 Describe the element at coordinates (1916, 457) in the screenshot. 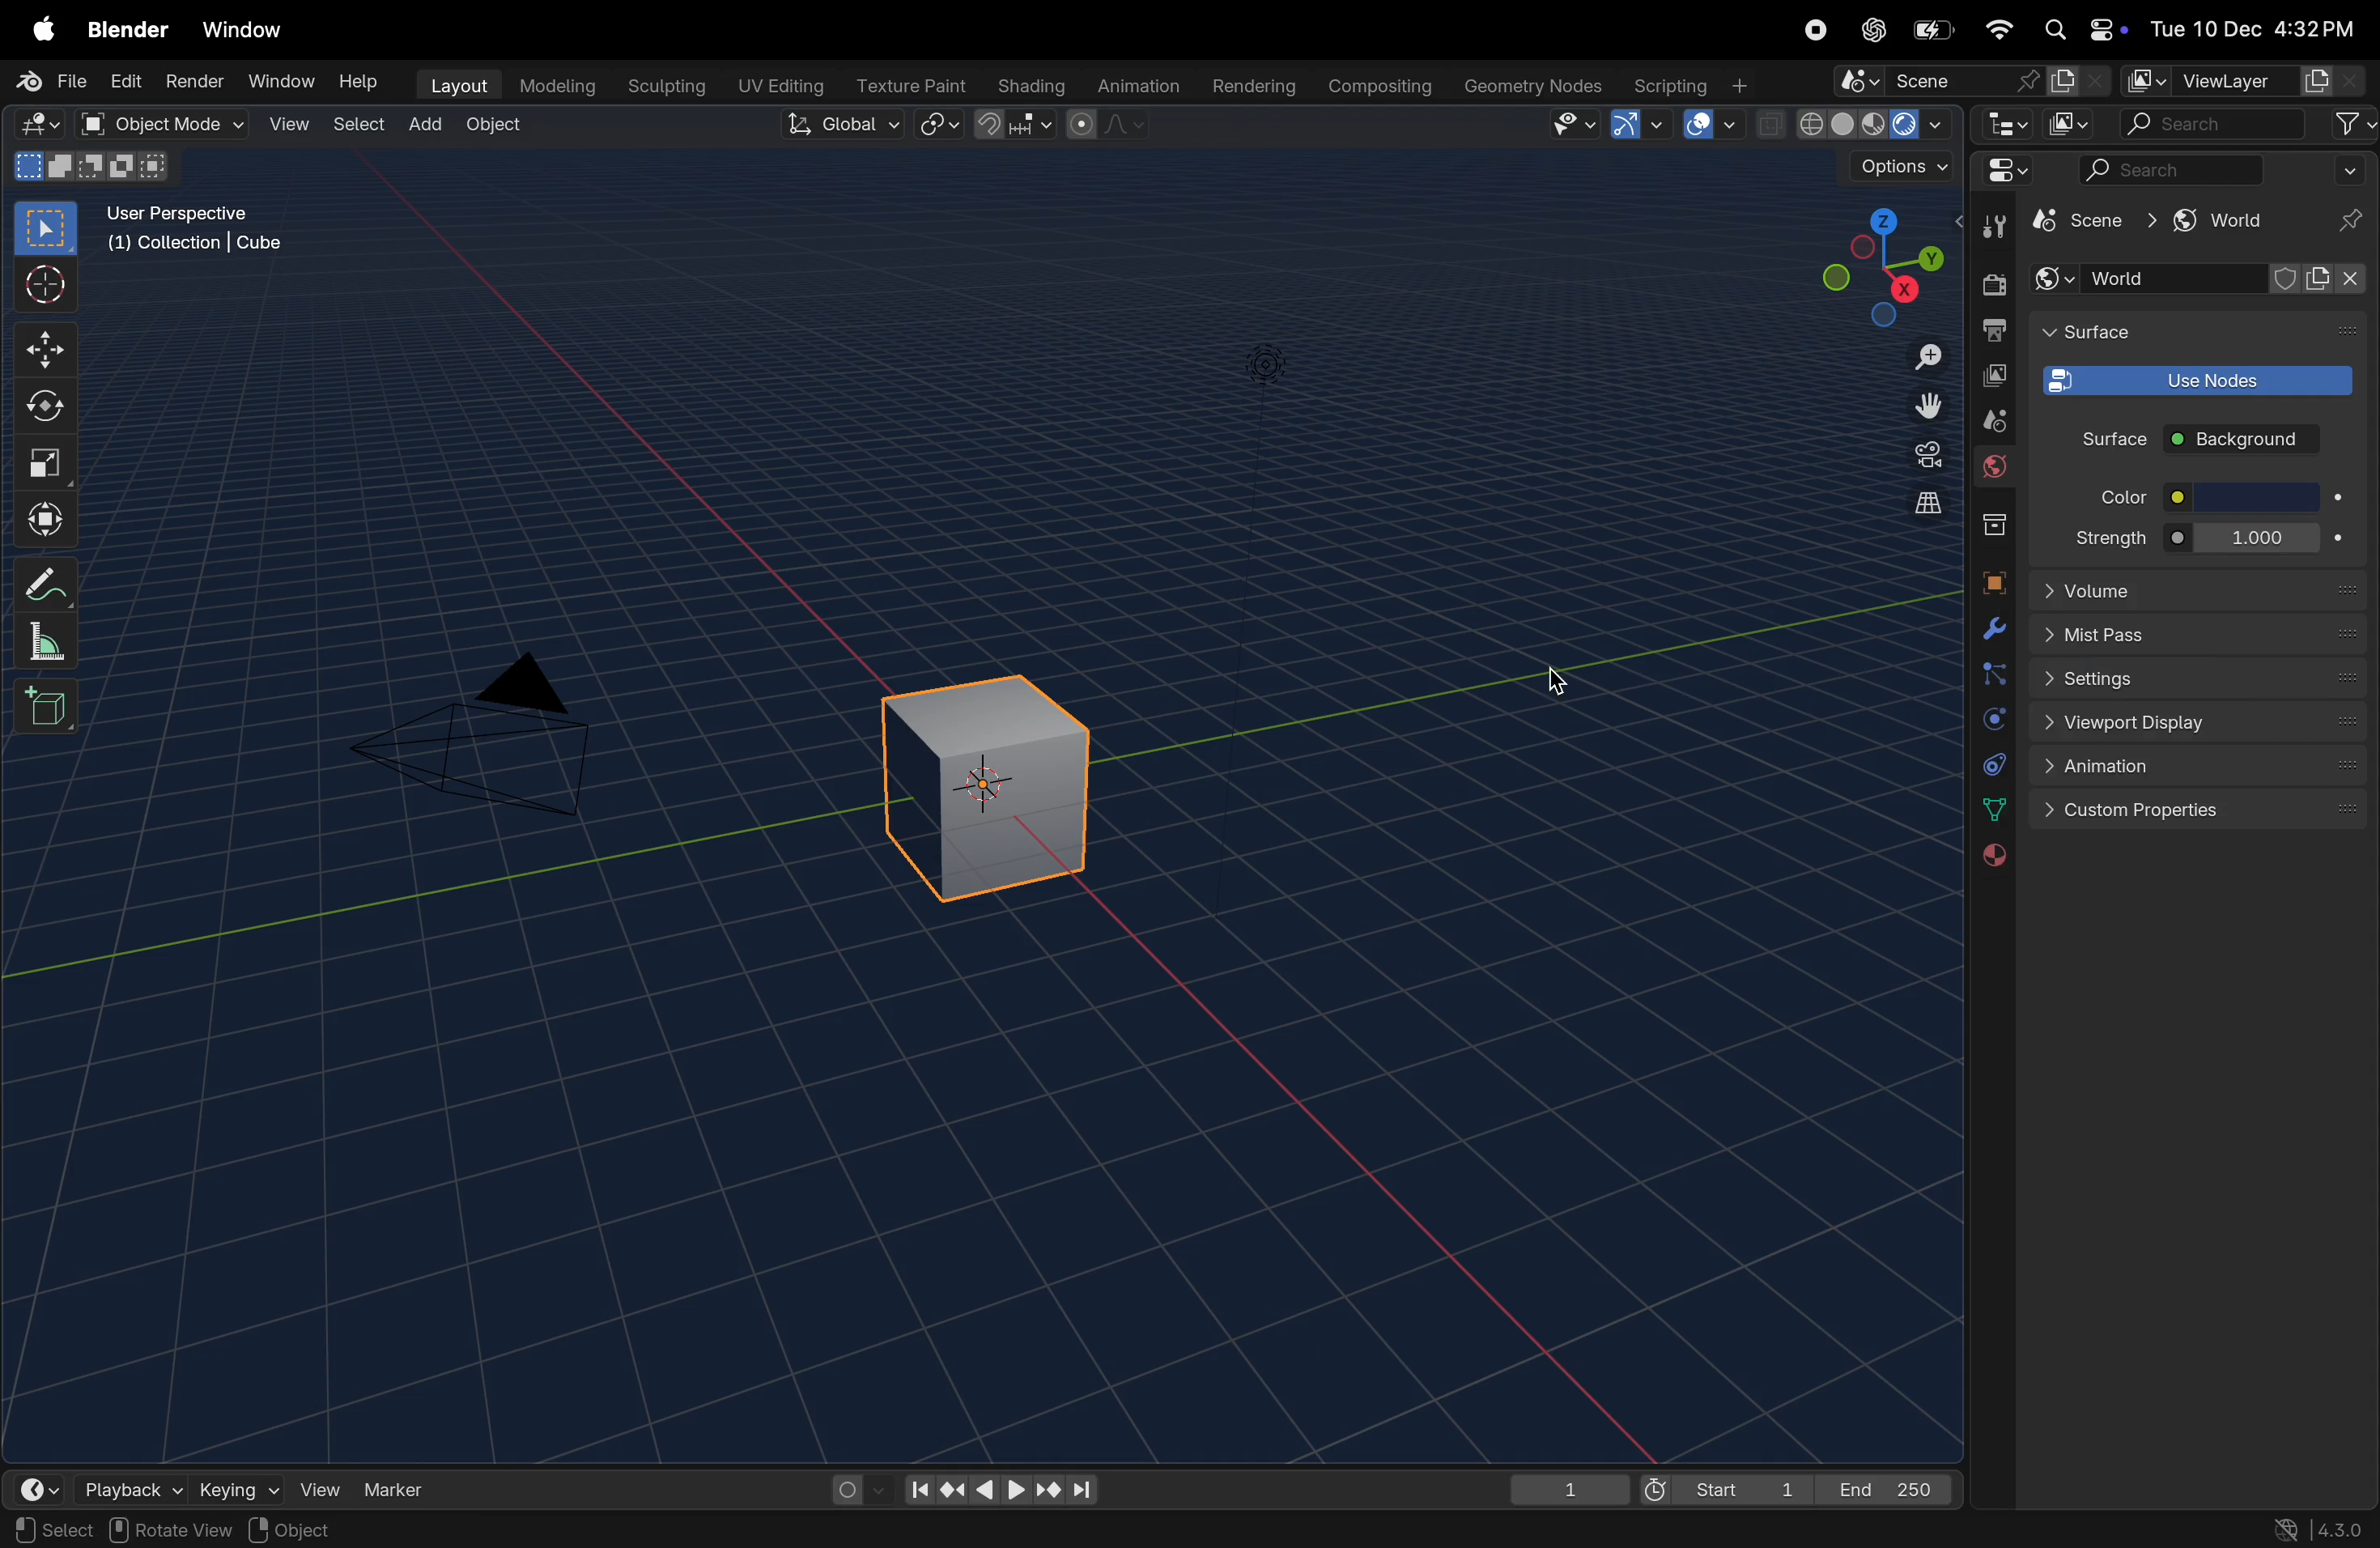

I see `camera` at that location.